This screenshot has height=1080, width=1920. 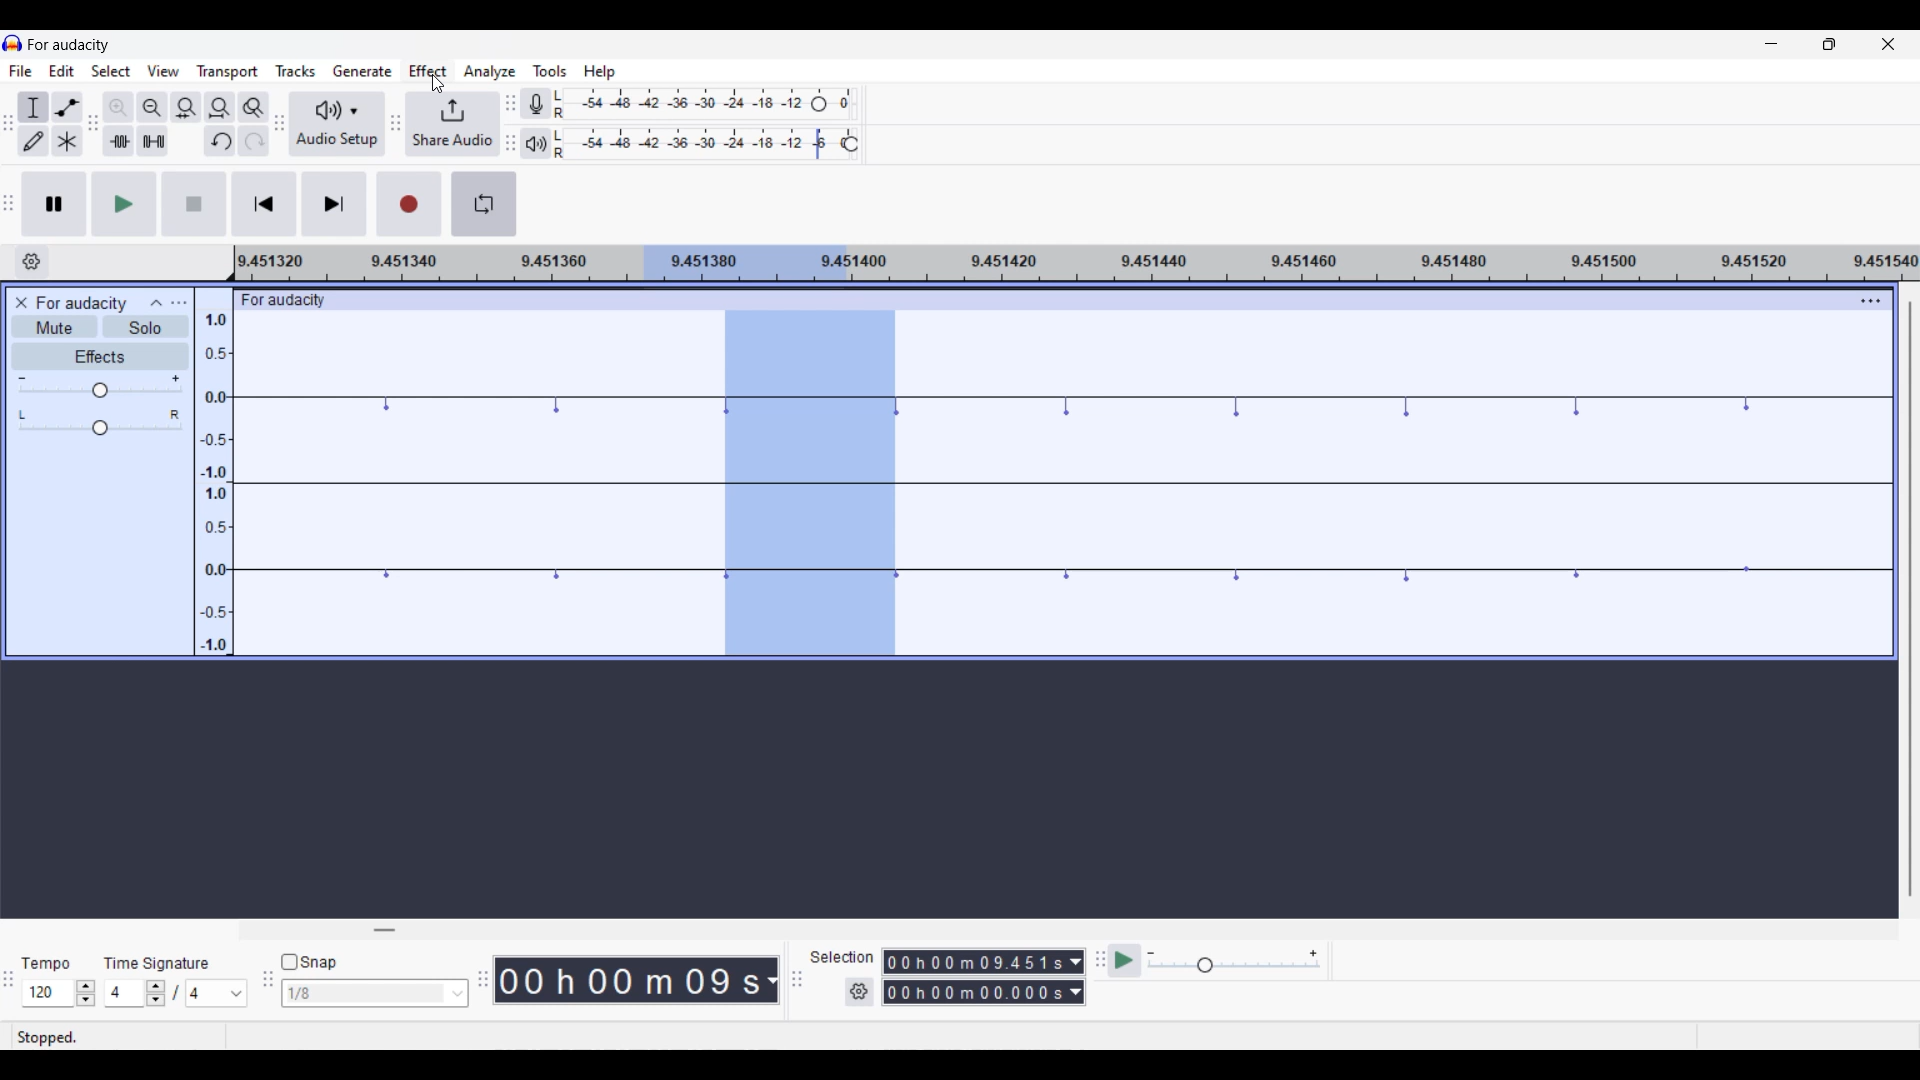 I want to click on View menu, so click(x=163, y=70).